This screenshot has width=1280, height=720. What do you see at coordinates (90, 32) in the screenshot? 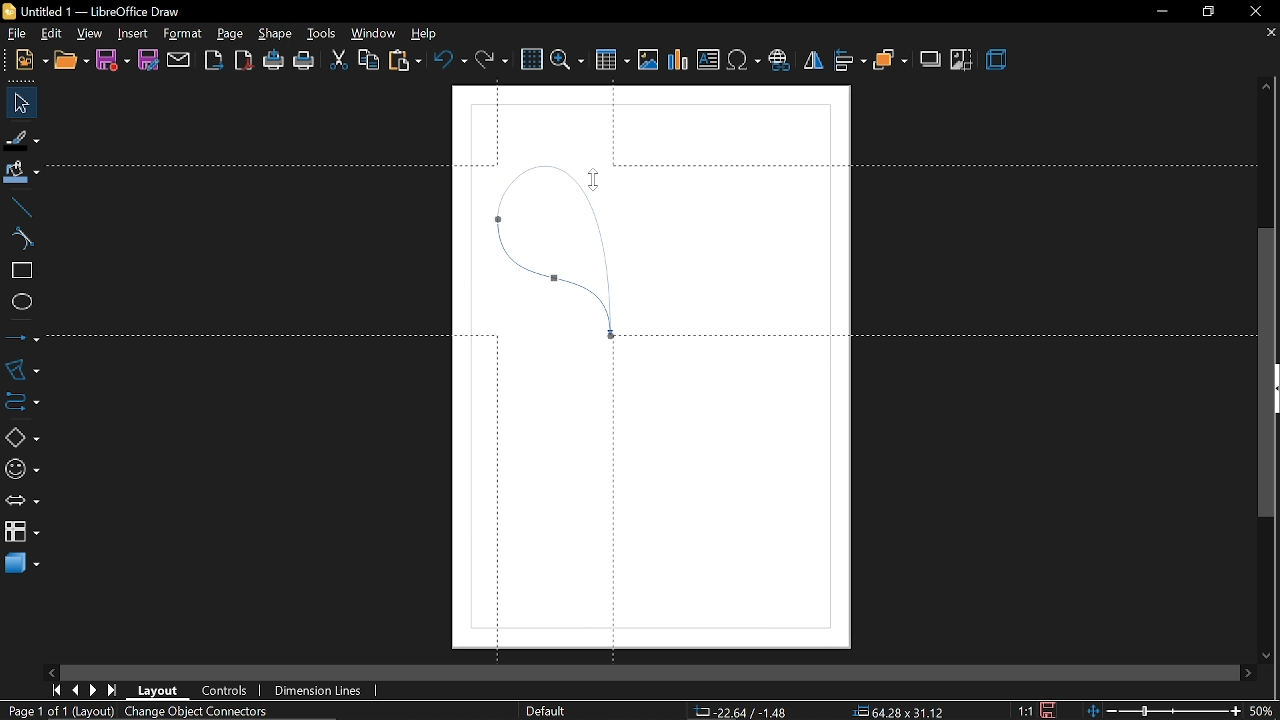
I see `view` at bounding box center [90, 32].